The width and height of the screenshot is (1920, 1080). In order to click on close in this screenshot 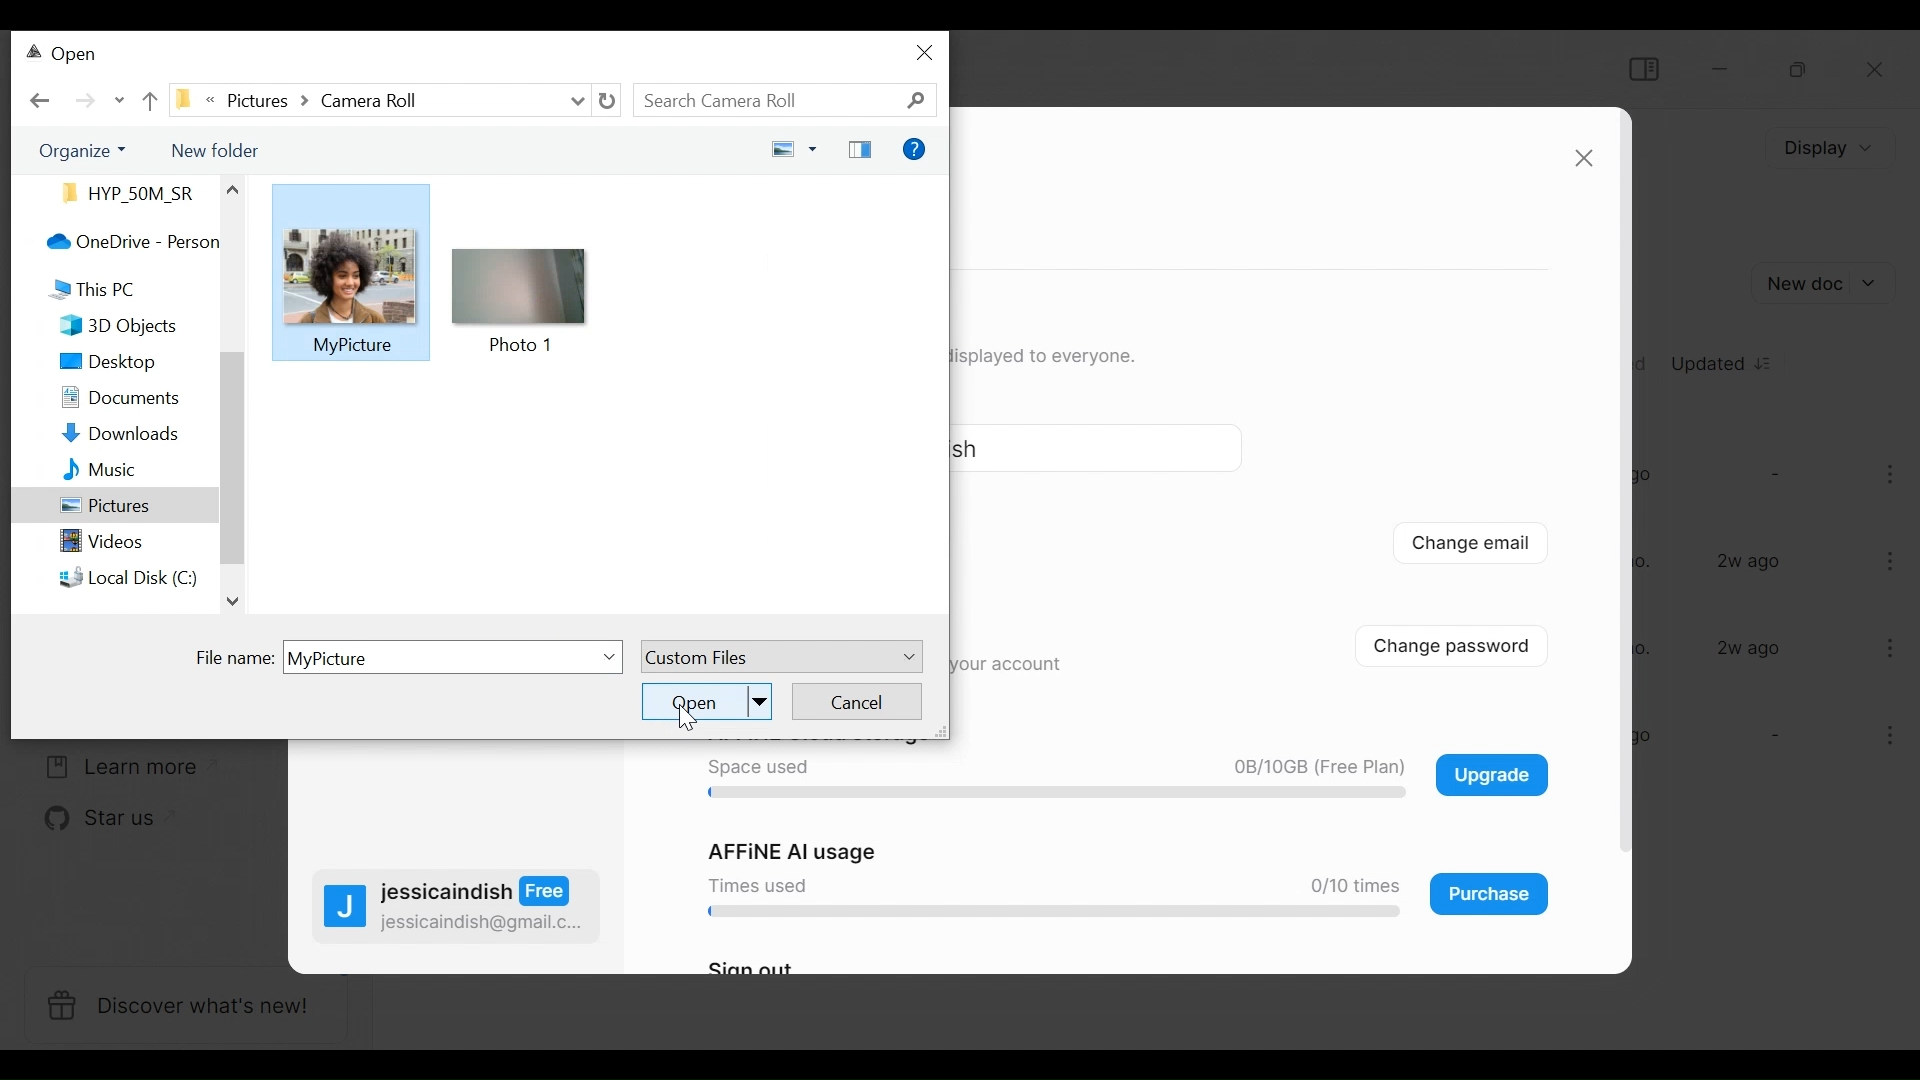, I will do `click(1583, 159)`.